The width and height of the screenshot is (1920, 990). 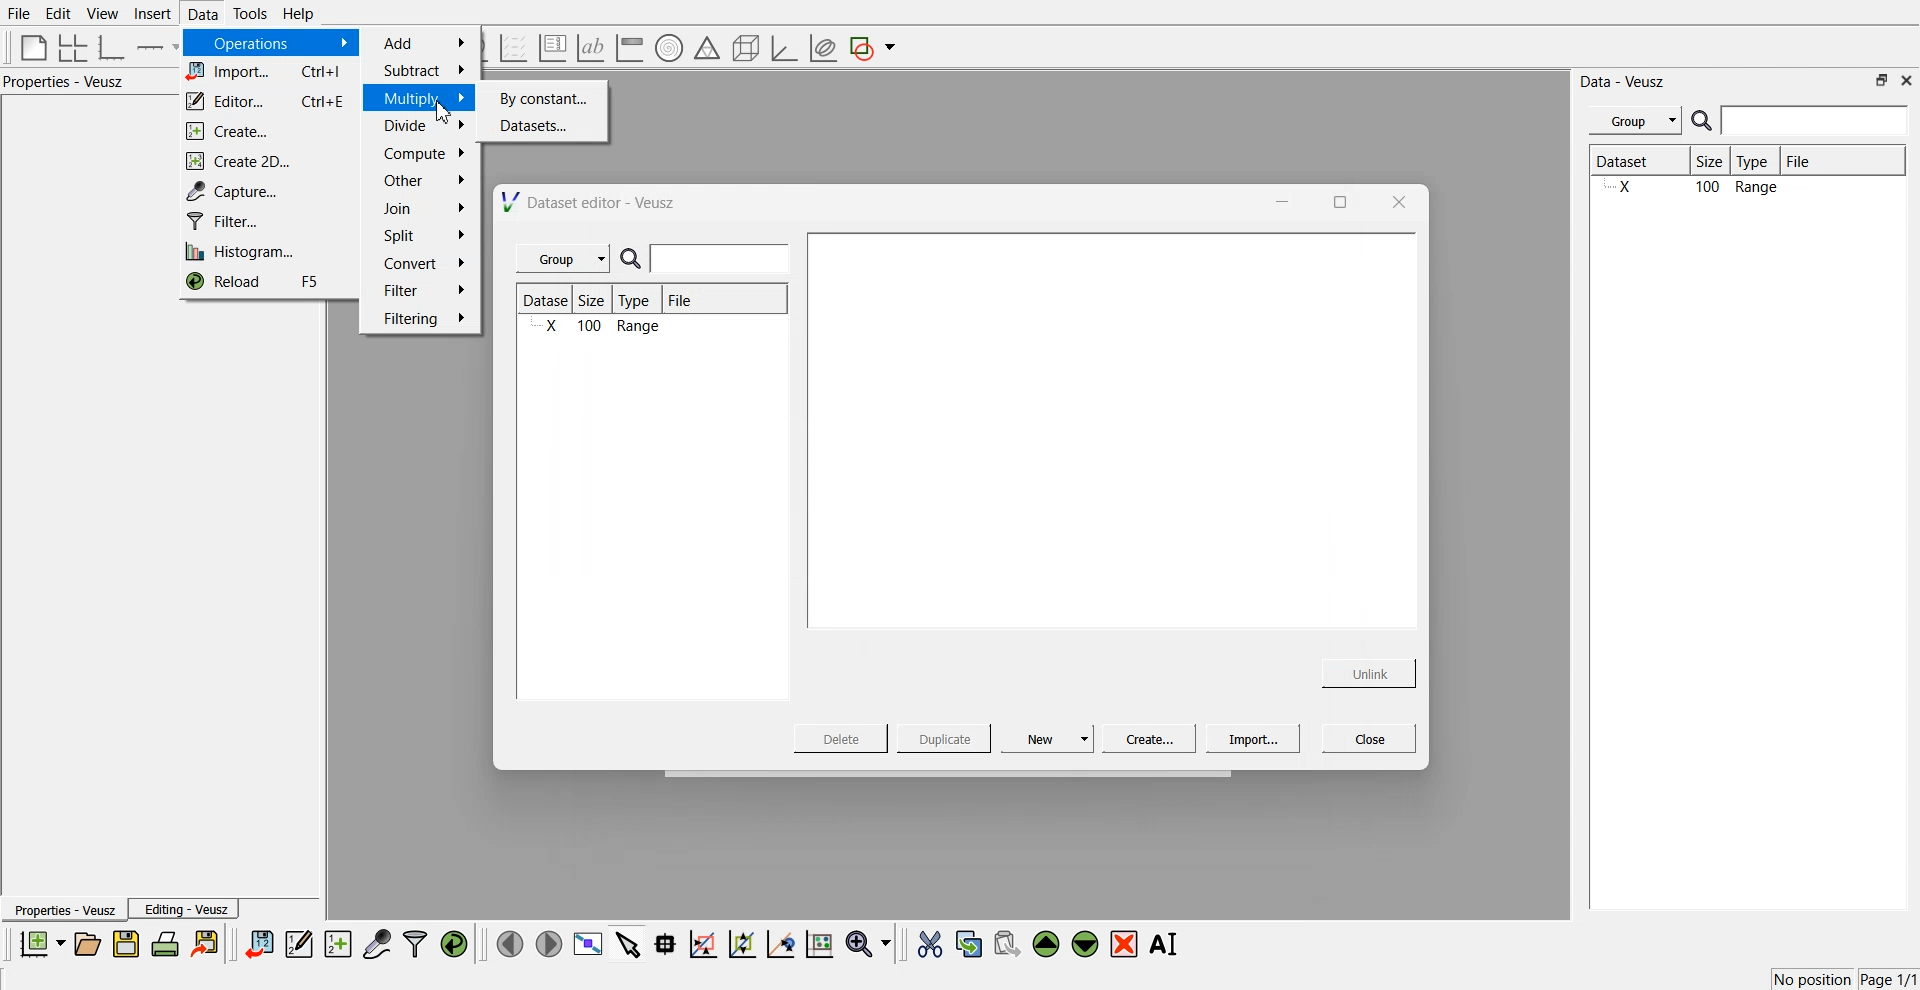 I want to click on Duplicate, so click(x=944, y=740).